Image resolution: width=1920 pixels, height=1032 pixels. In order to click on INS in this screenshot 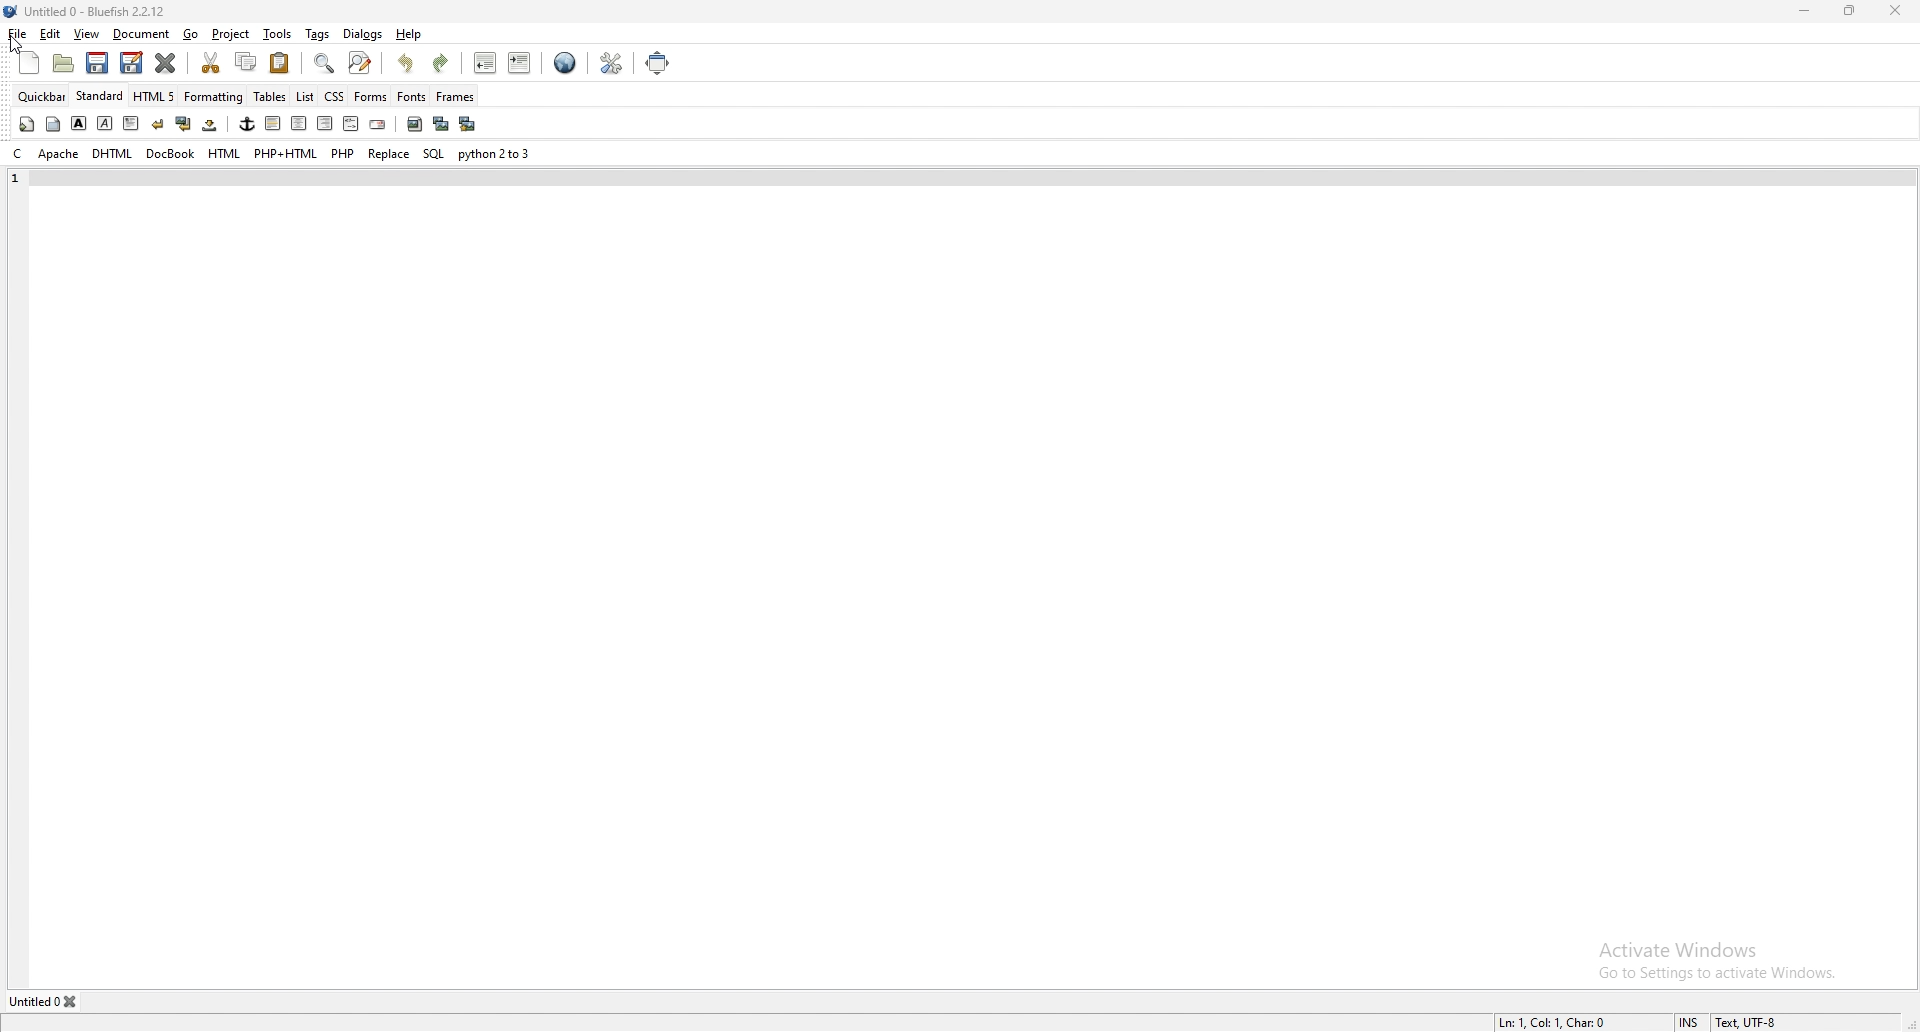, I will do `click(1689, 1022)`.